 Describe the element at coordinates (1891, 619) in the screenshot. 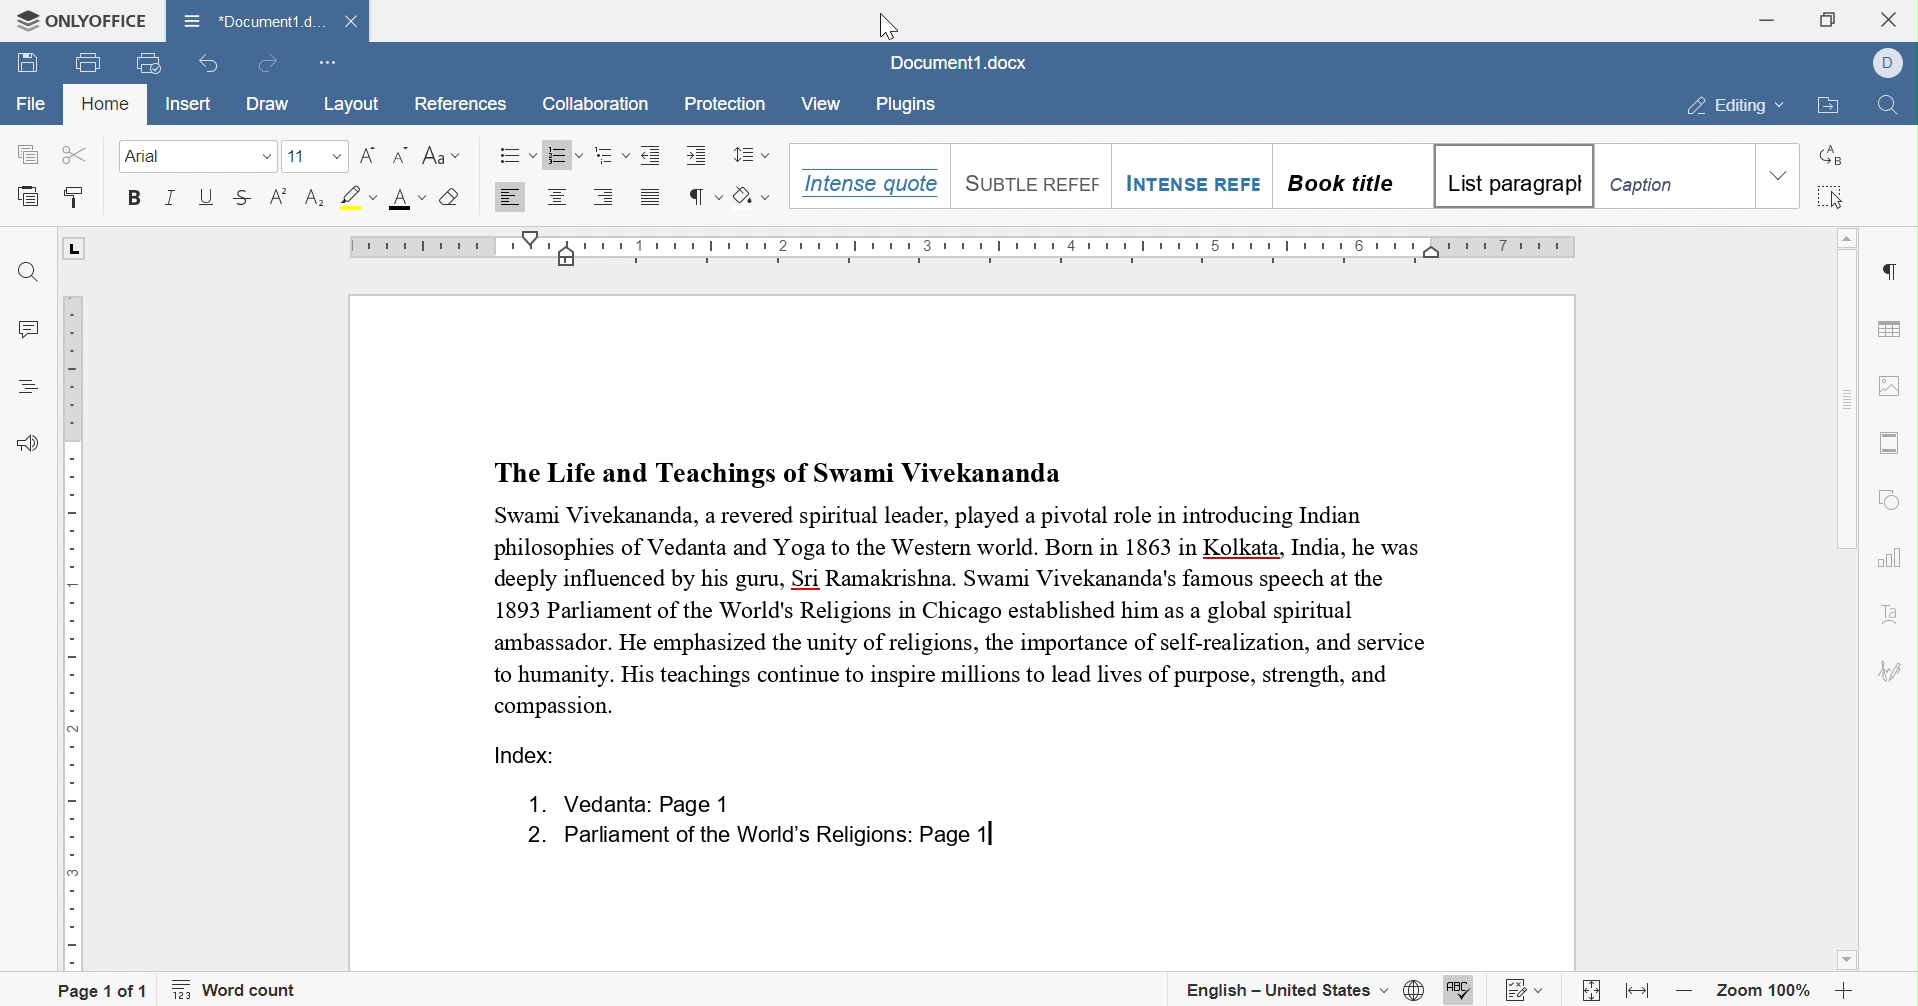

I see `text art settings` at that location.